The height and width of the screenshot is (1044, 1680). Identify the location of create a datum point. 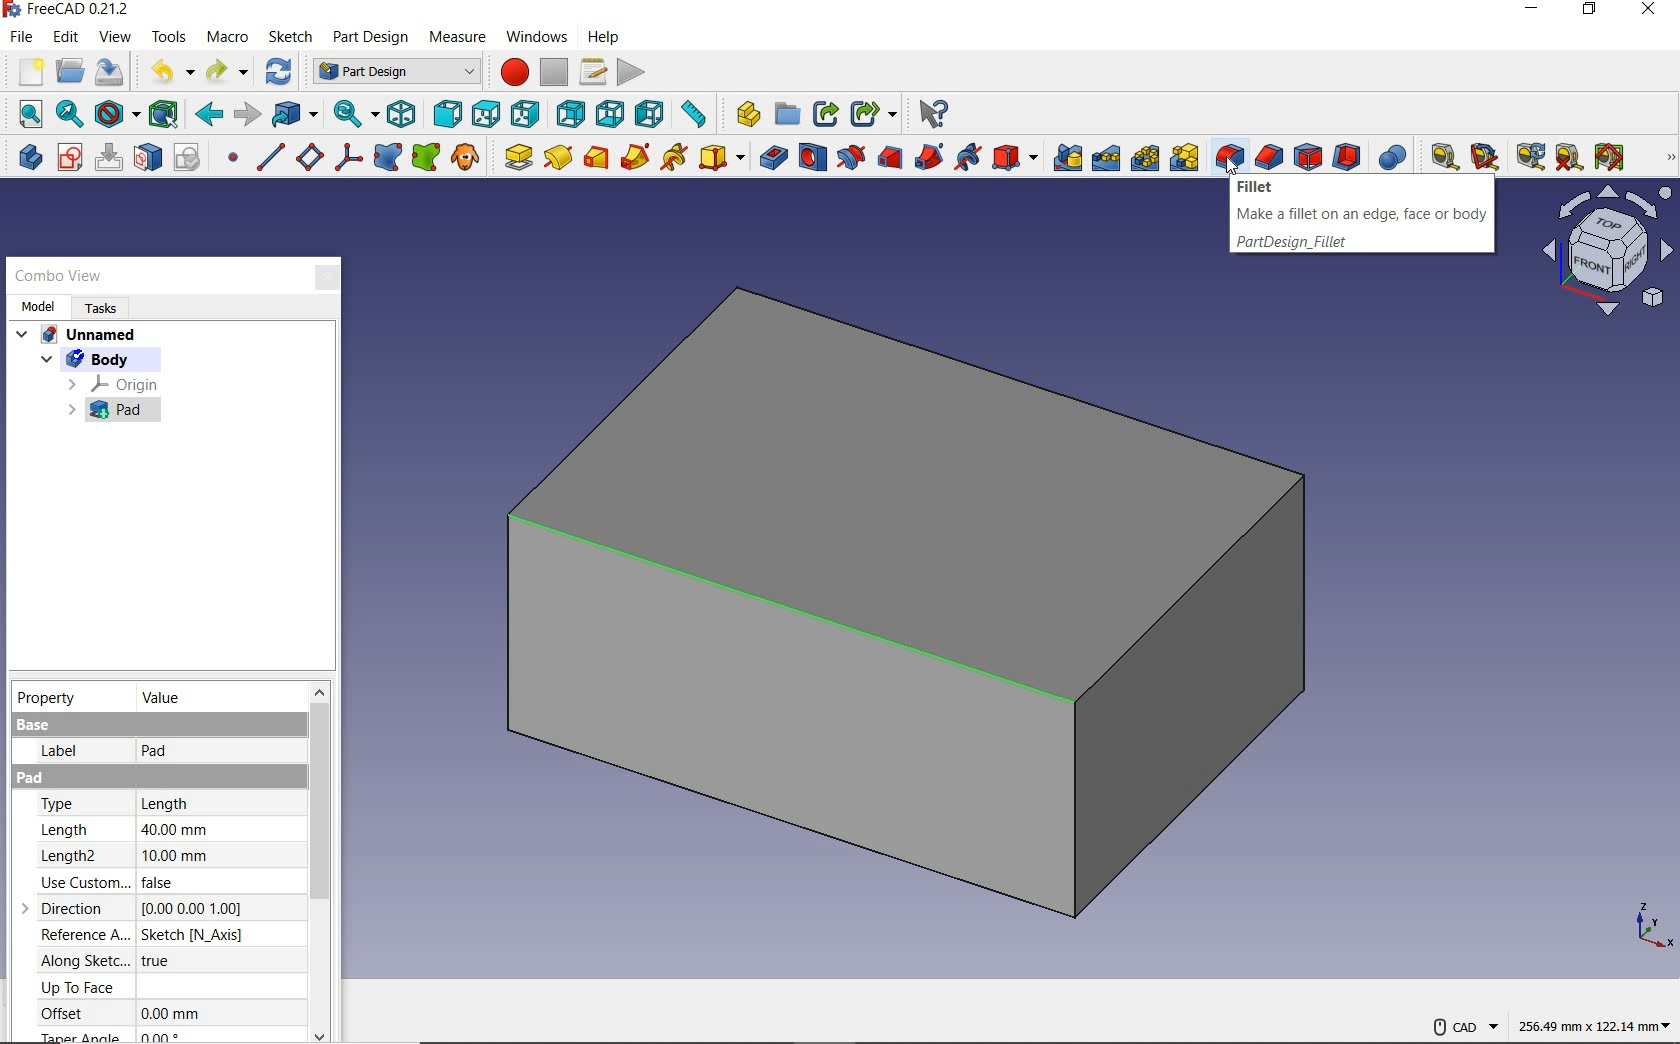
(228, 157).